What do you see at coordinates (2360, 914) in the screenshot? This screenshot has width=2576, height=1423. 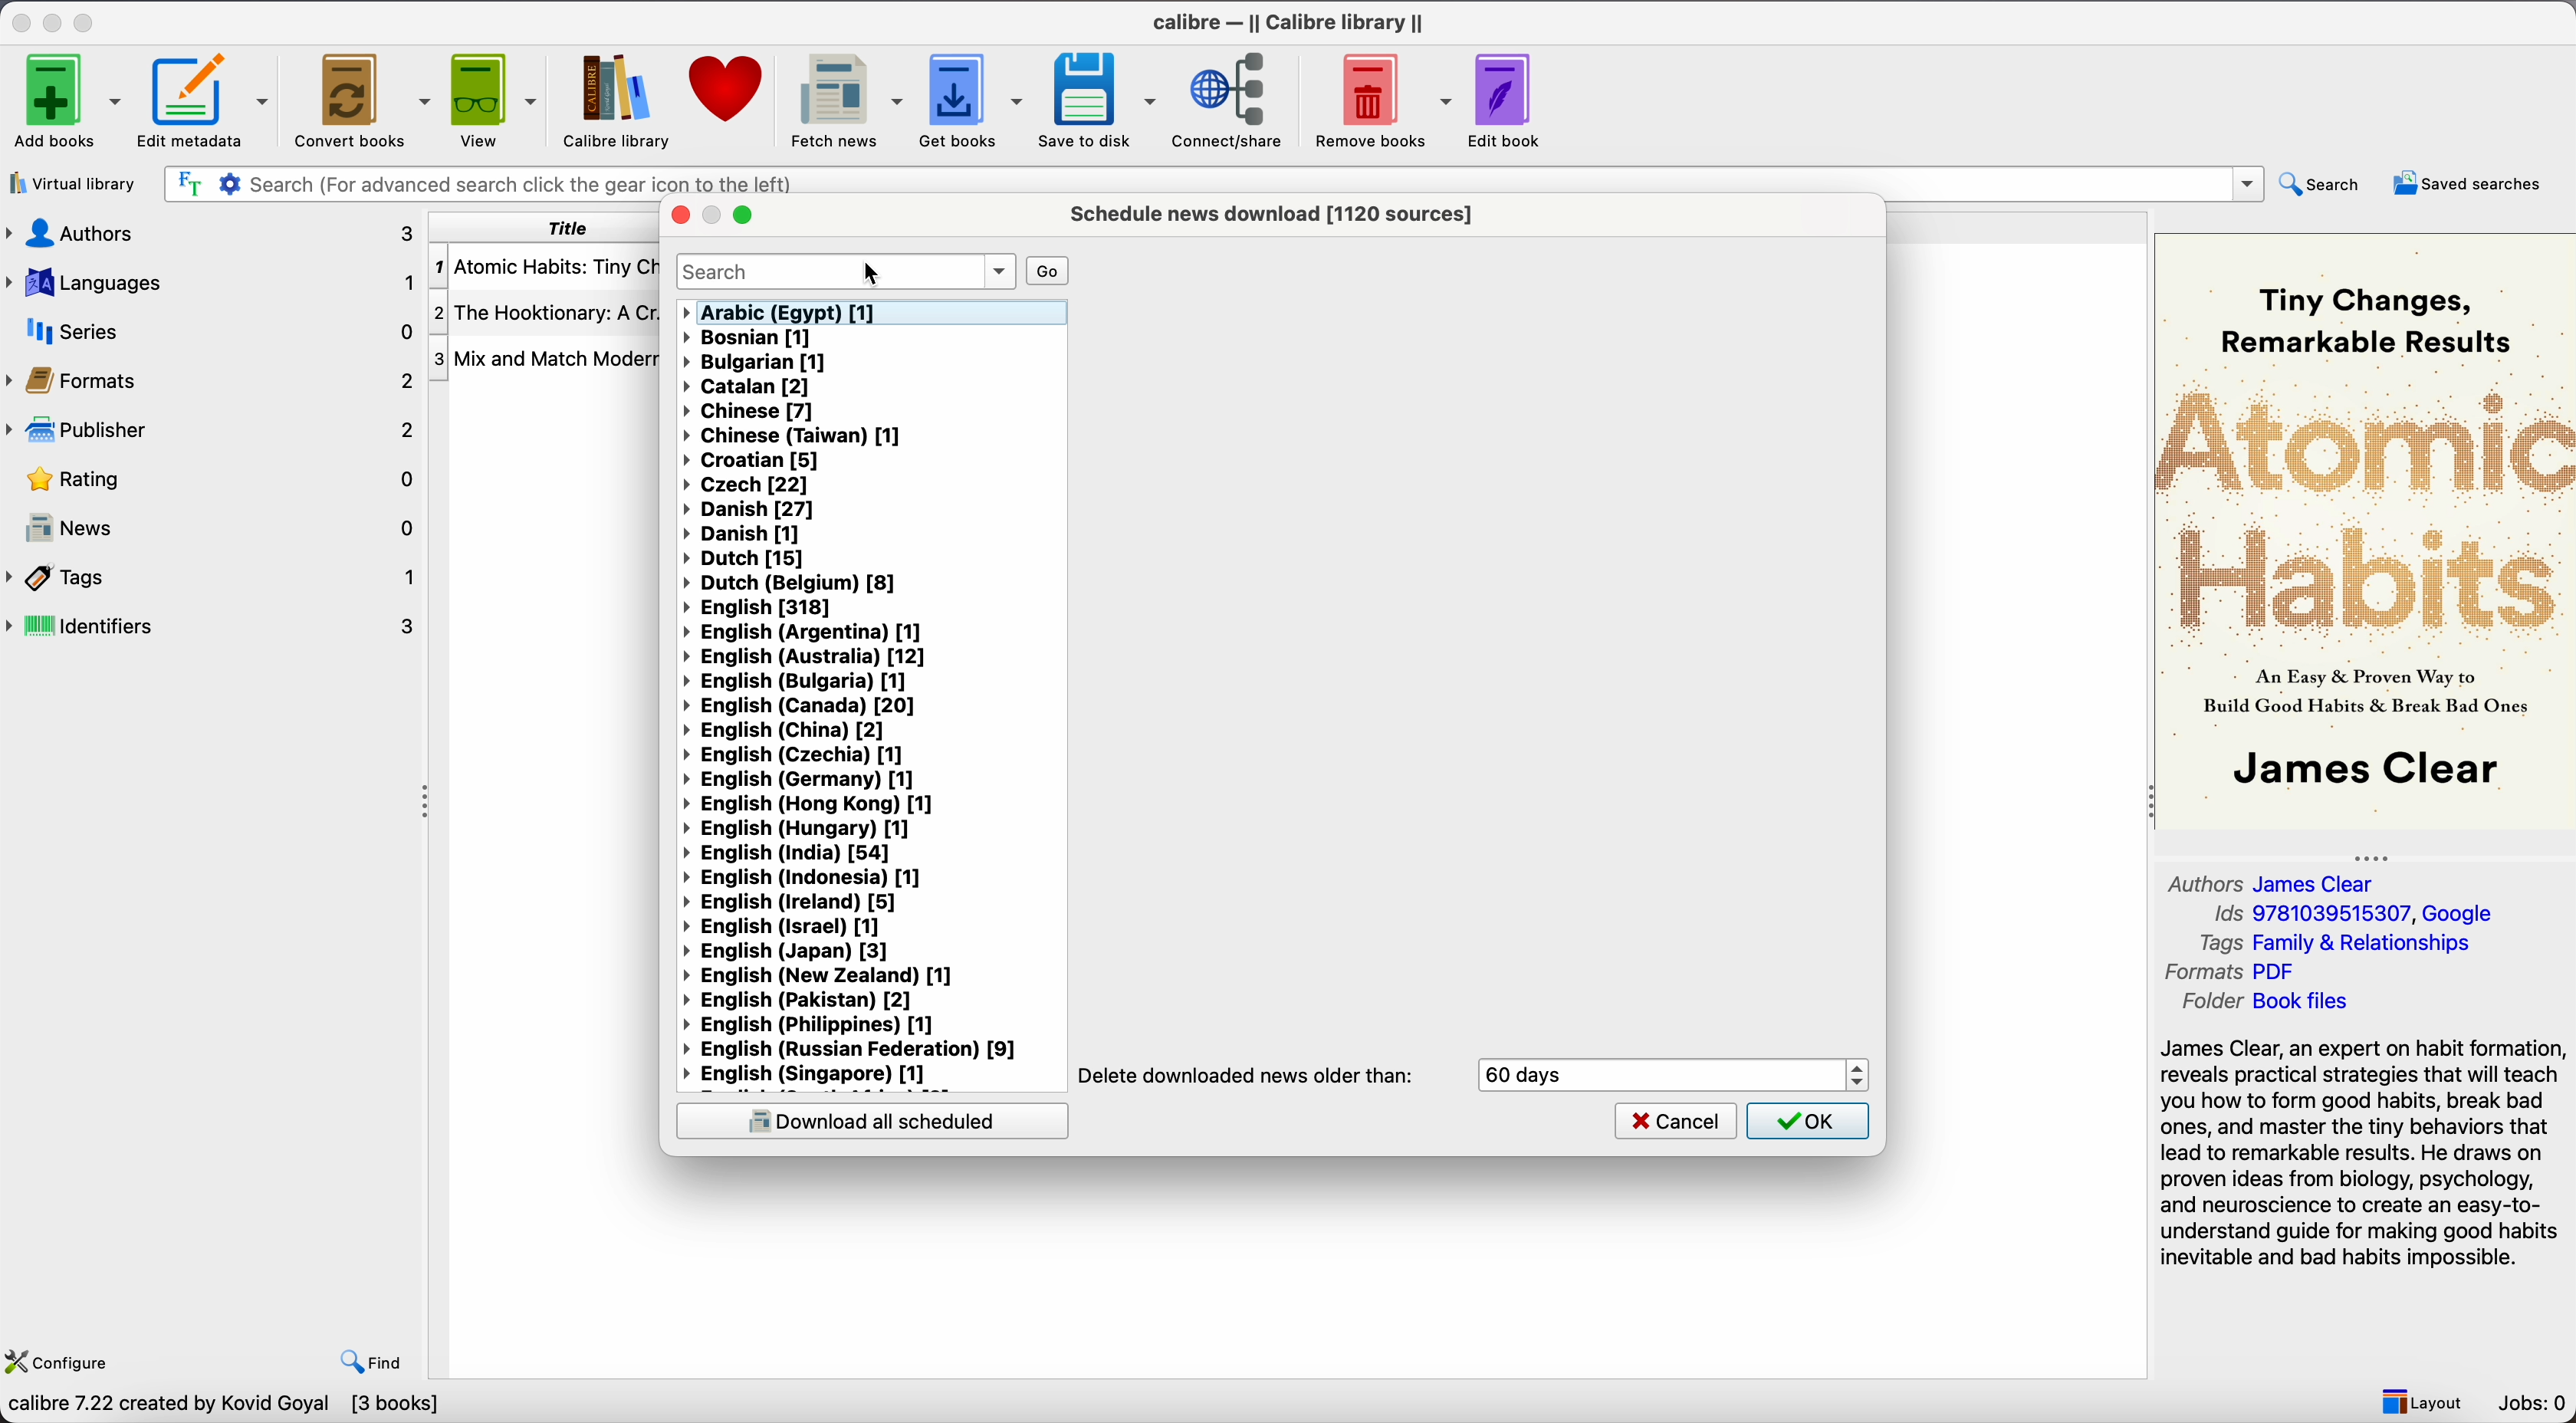 I see `Ids 9781039515307, Google` at bounding box center [2360, 914].